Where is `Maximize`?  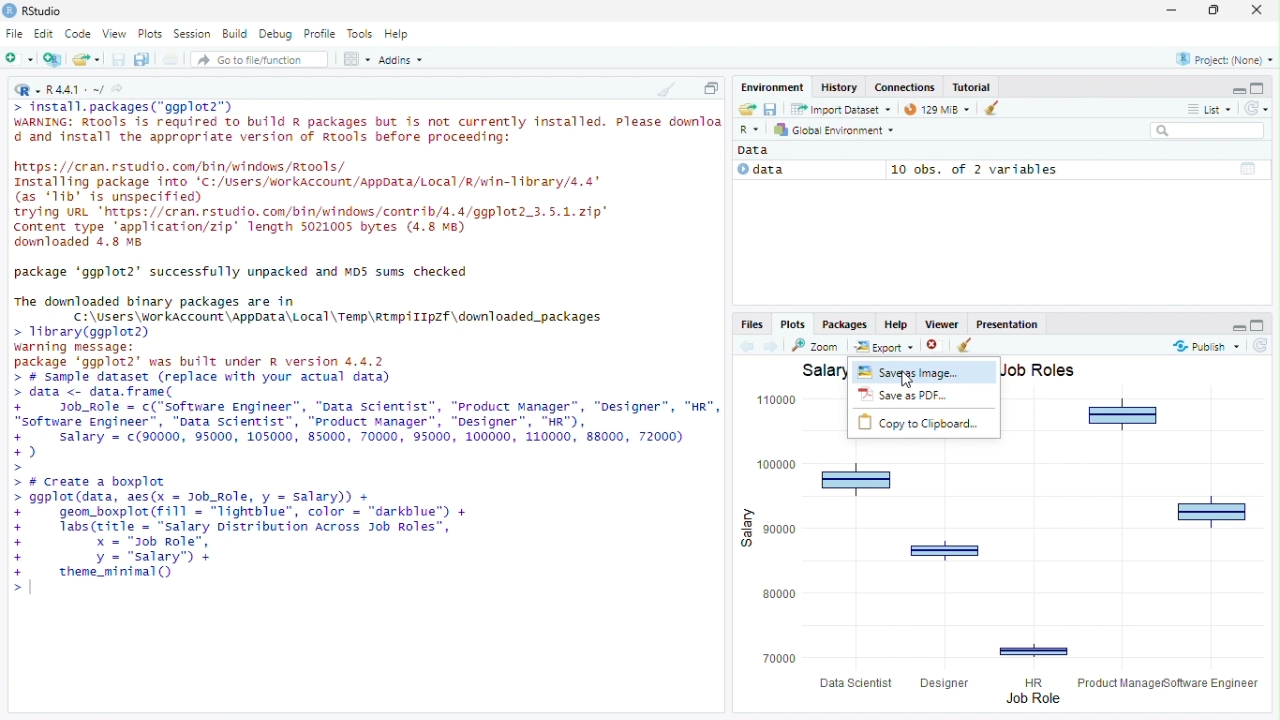 Maximize is located at coordinates (710, 86).